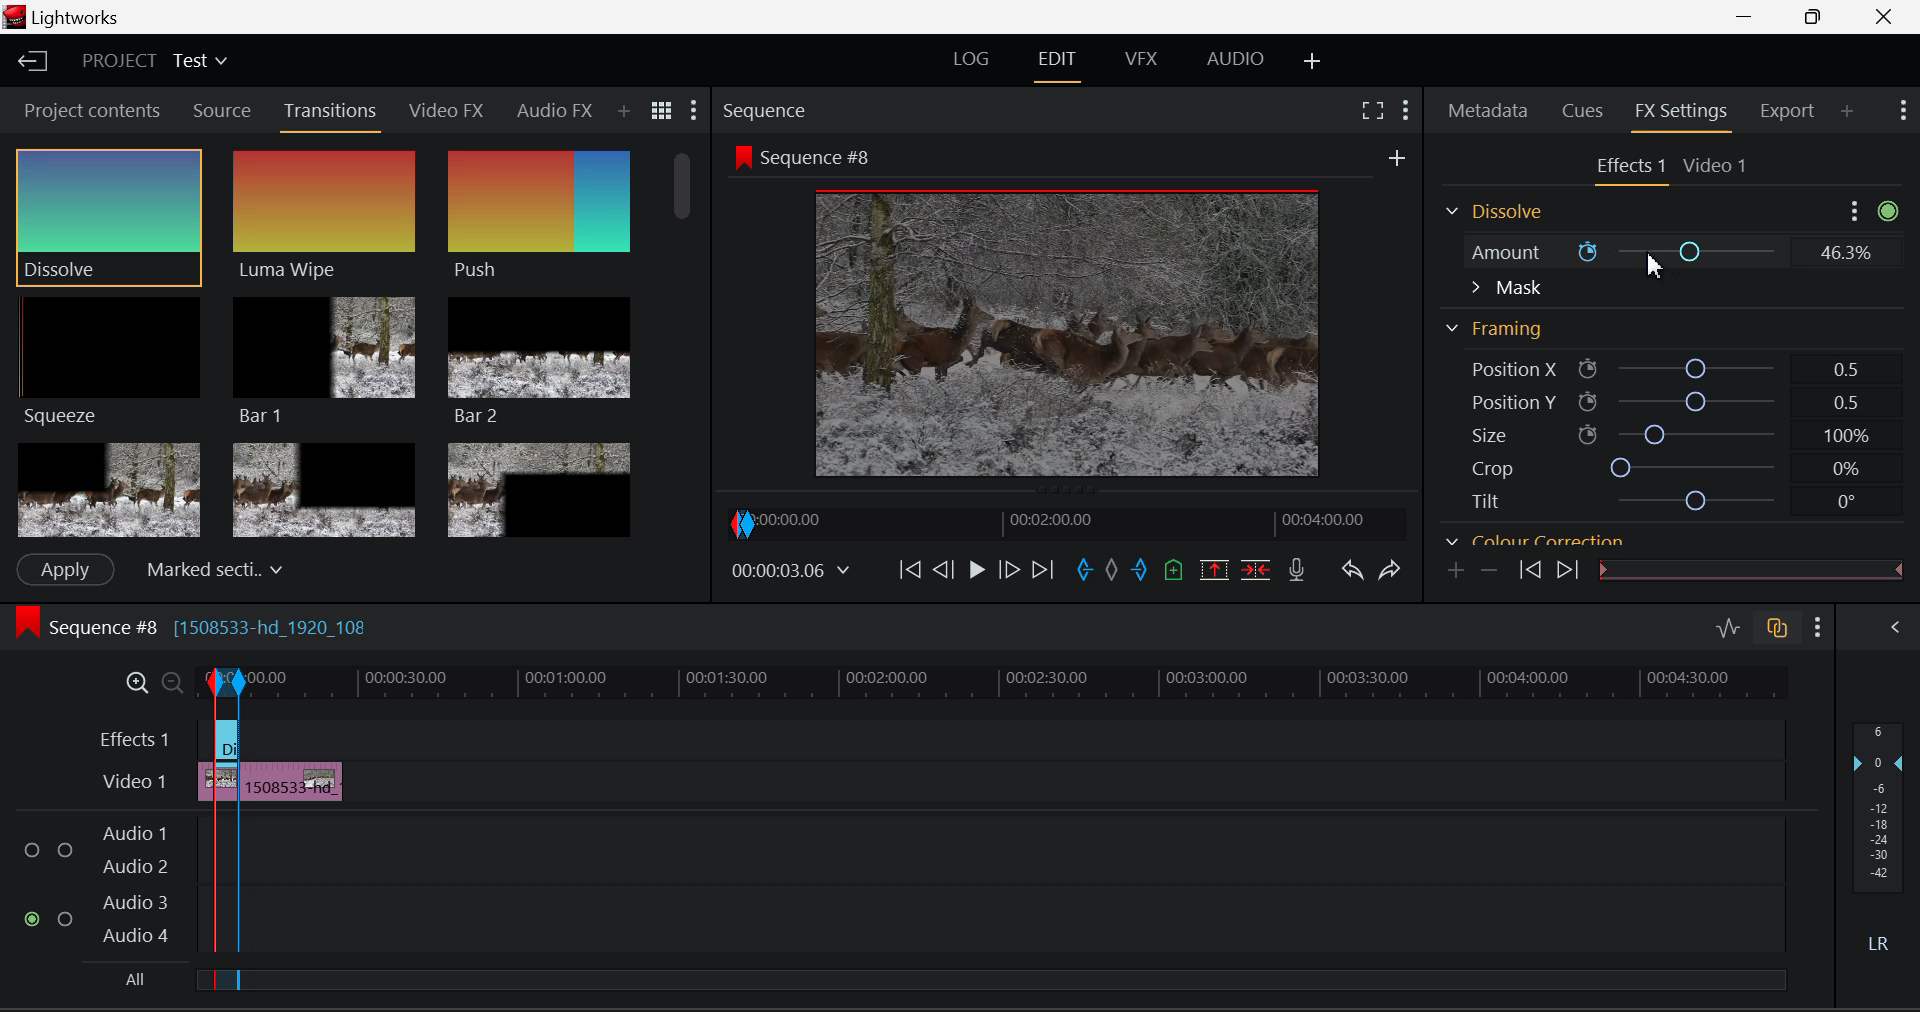  What do you see at coordinates (1260, 568) in the screenshot?
I see `Delete/Cut` at bounding box center [1260, 568].